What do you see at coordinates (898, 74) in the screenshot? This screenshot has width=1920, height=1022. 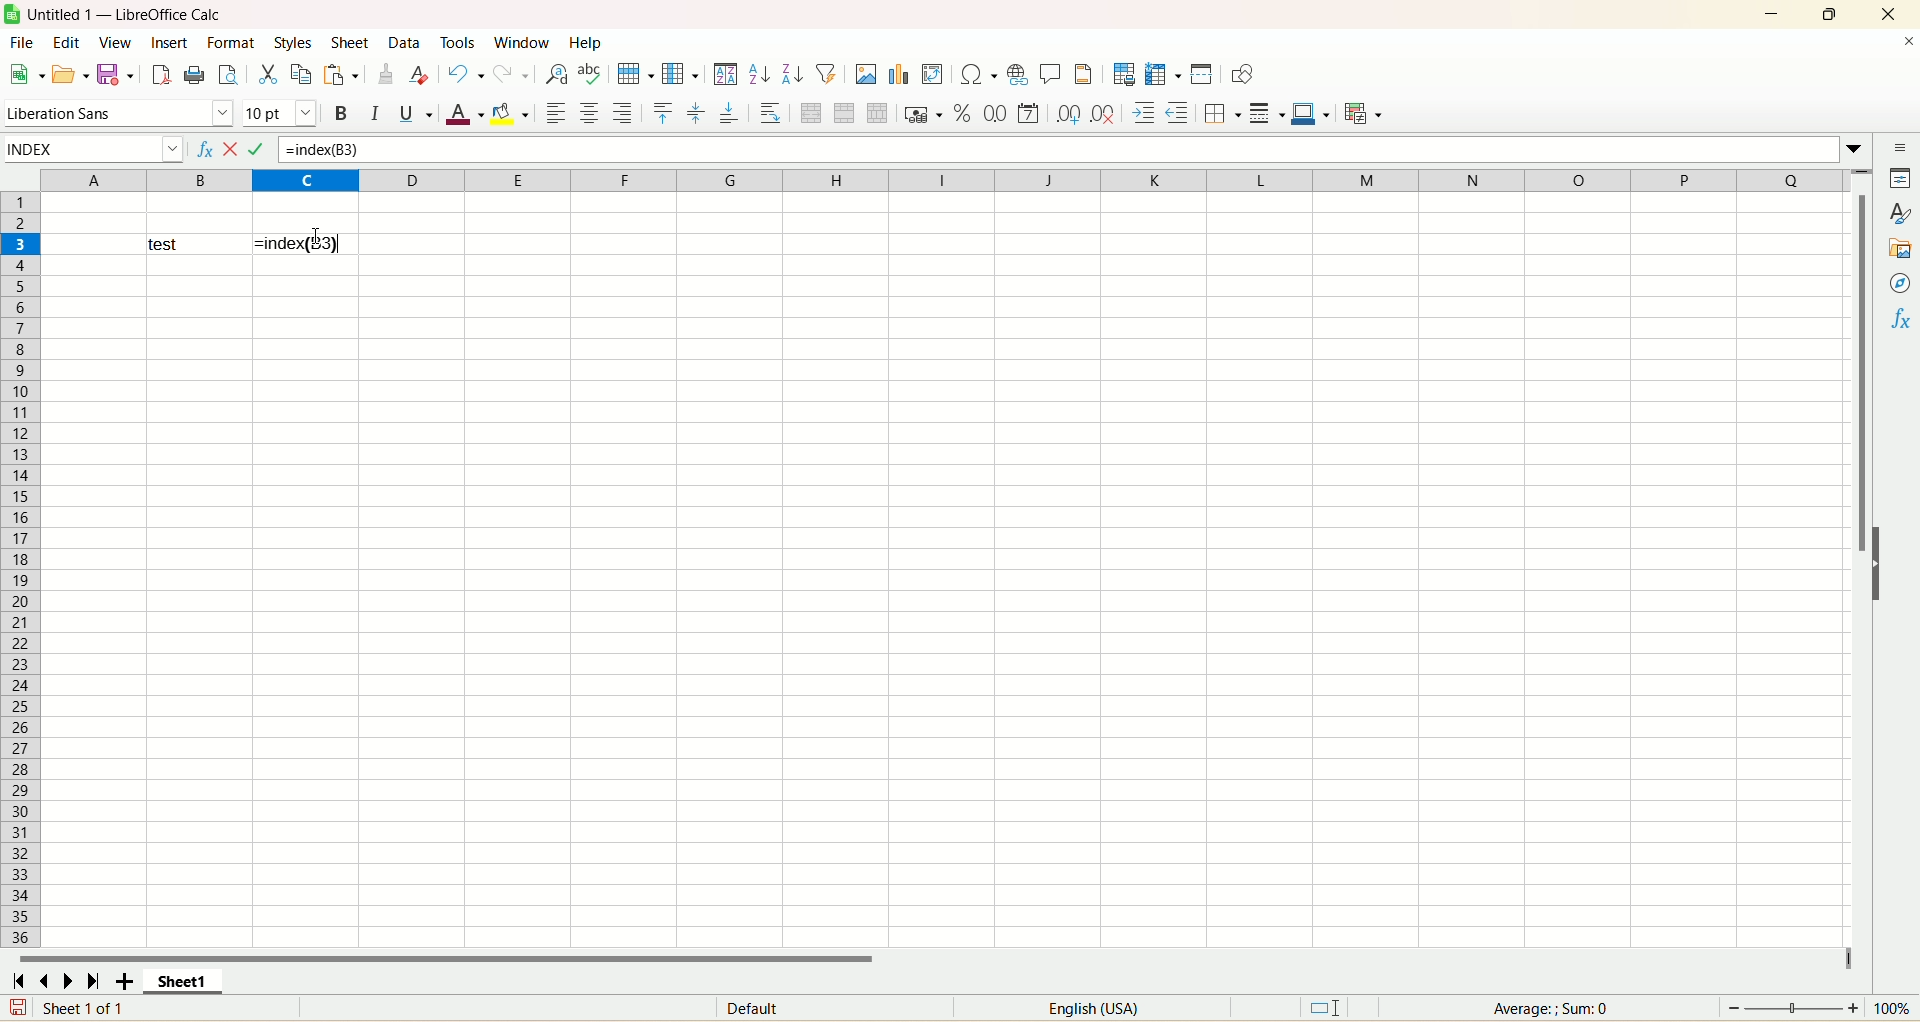 I see `insert chart` at bounding box center [898, 74].